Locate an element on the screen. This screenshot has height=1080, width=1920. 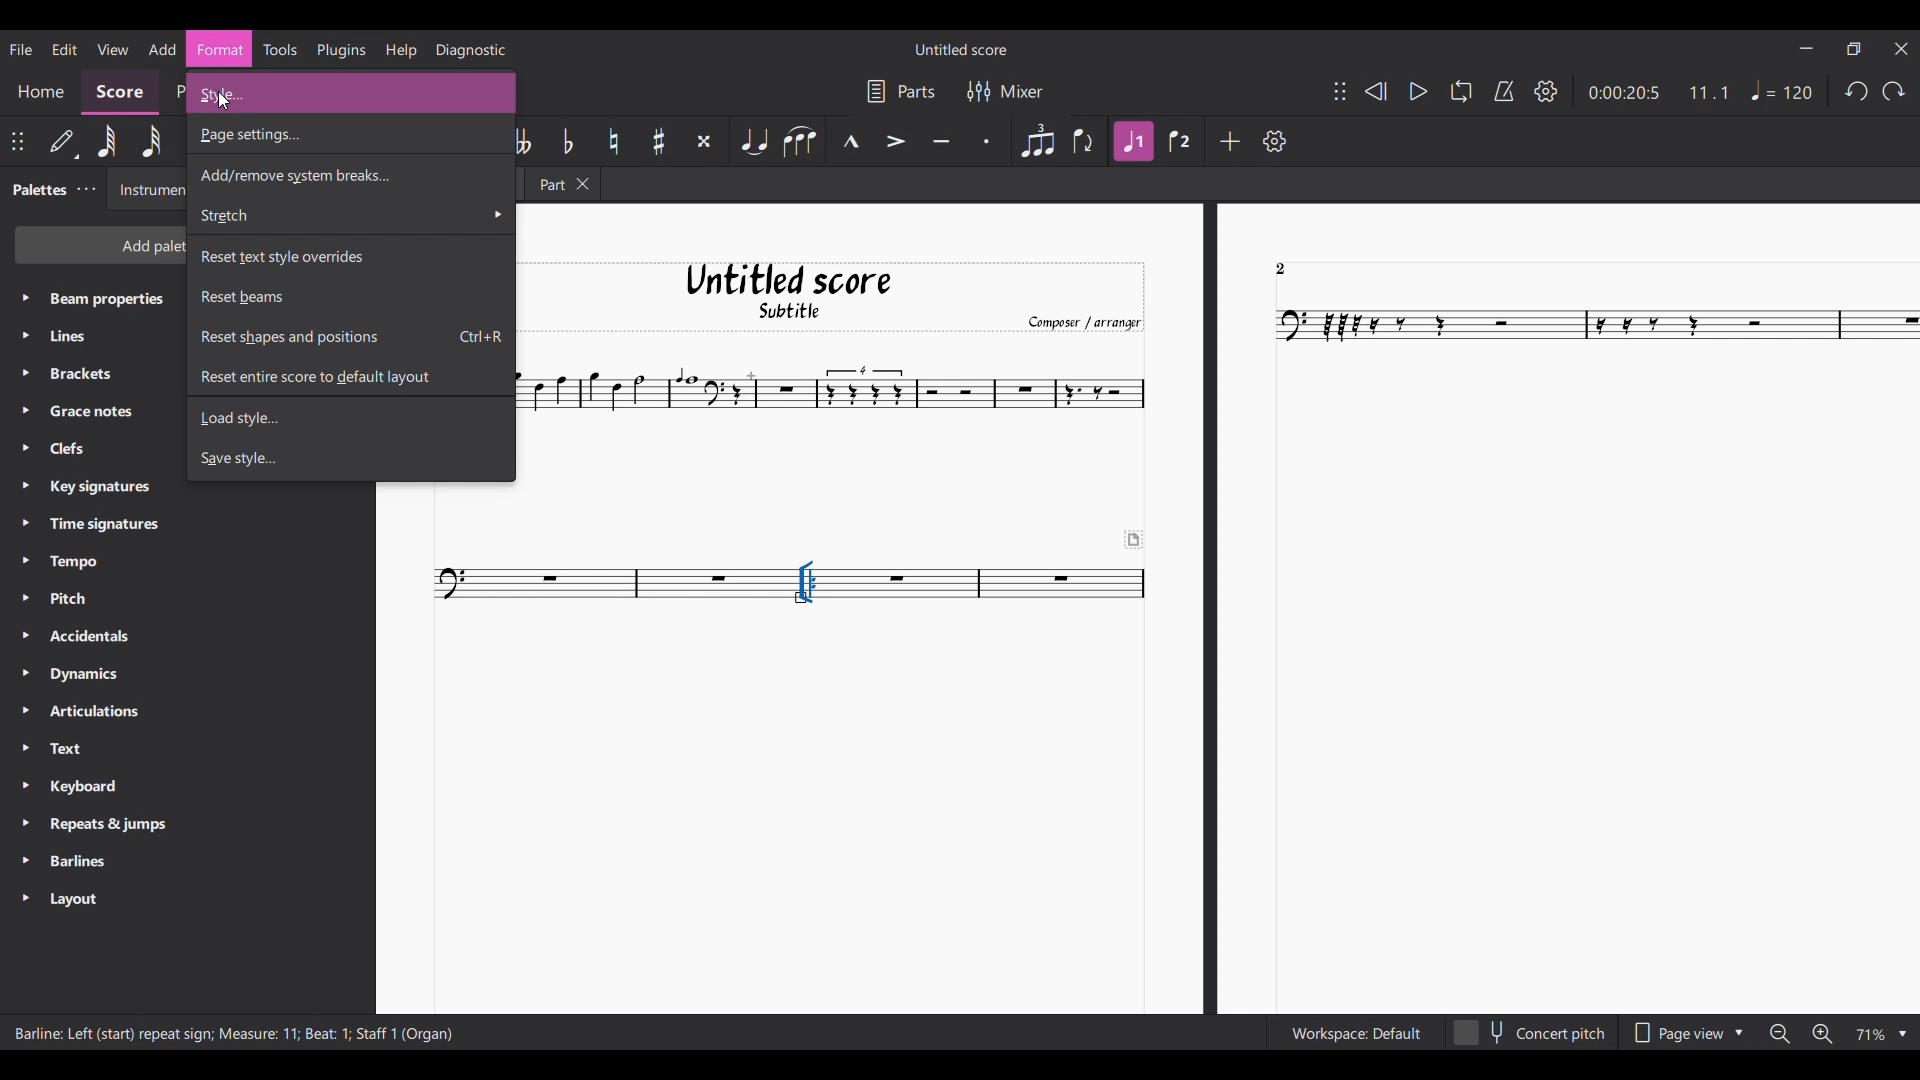
Rewind is located at coordinates (1376, 91).